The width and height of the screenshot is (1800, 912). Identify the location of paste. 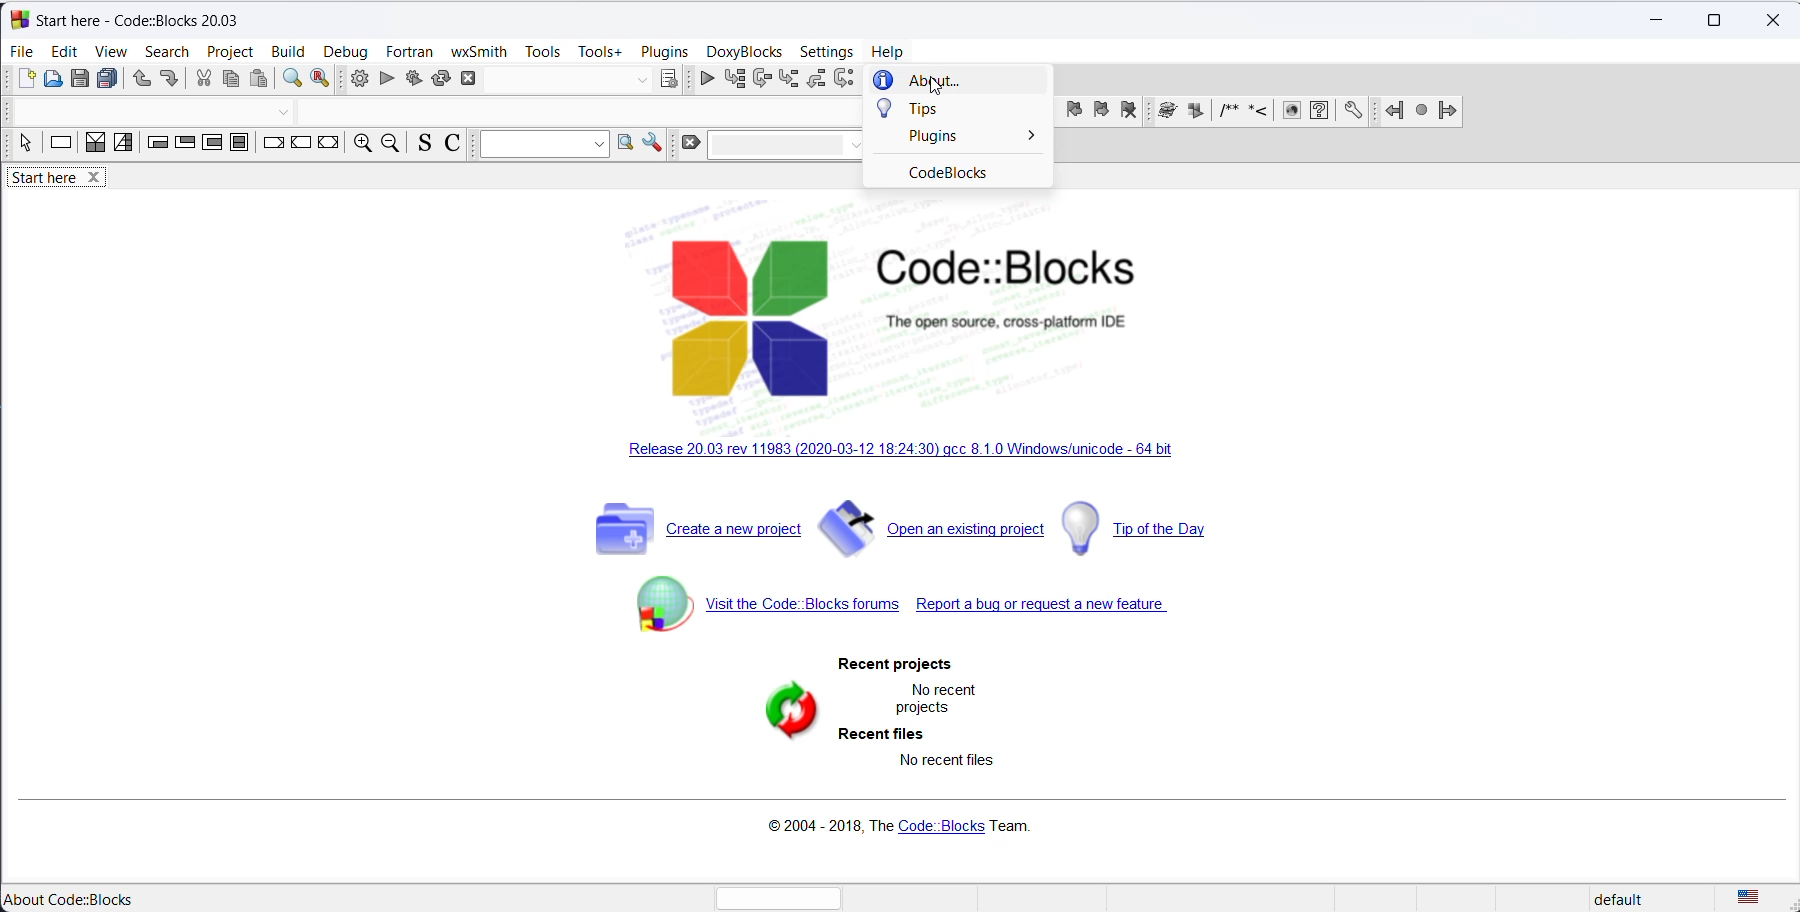
(260, 79).